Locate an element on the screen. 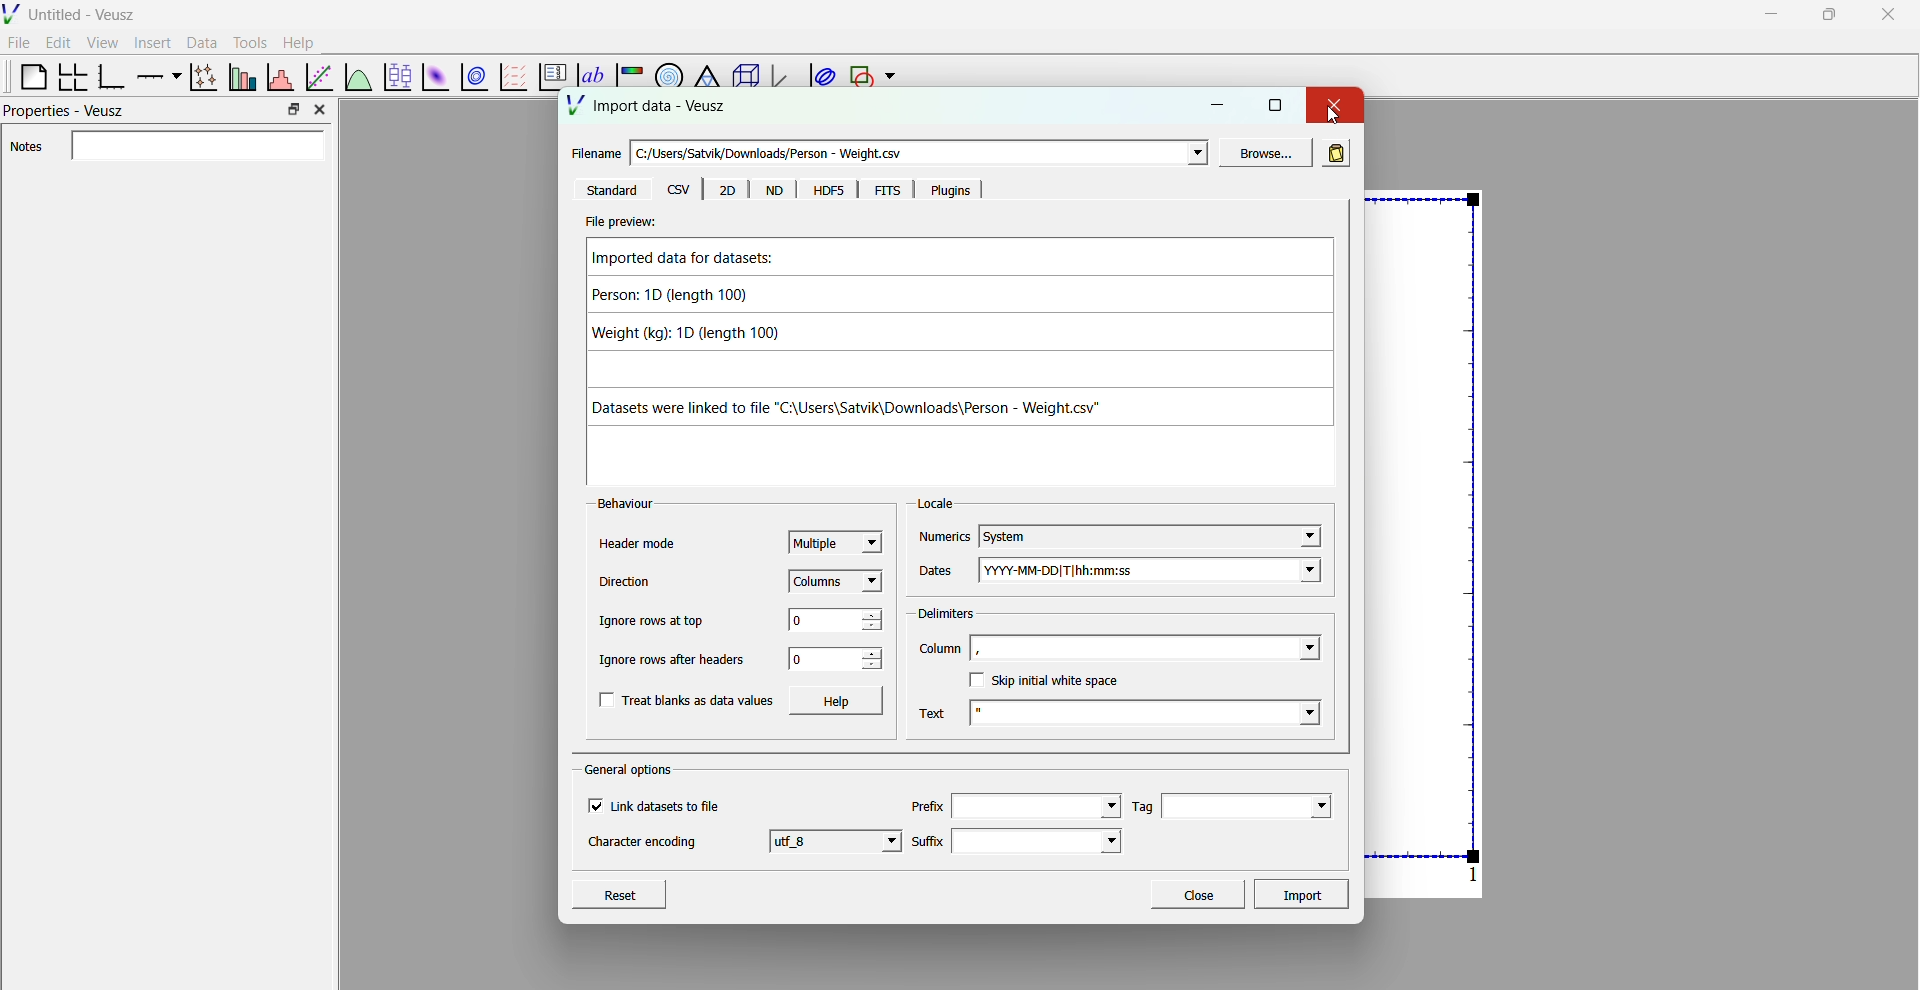 The height and width of the screenshot is (990, 1920). close property bar is located at coordinates (322, 109).